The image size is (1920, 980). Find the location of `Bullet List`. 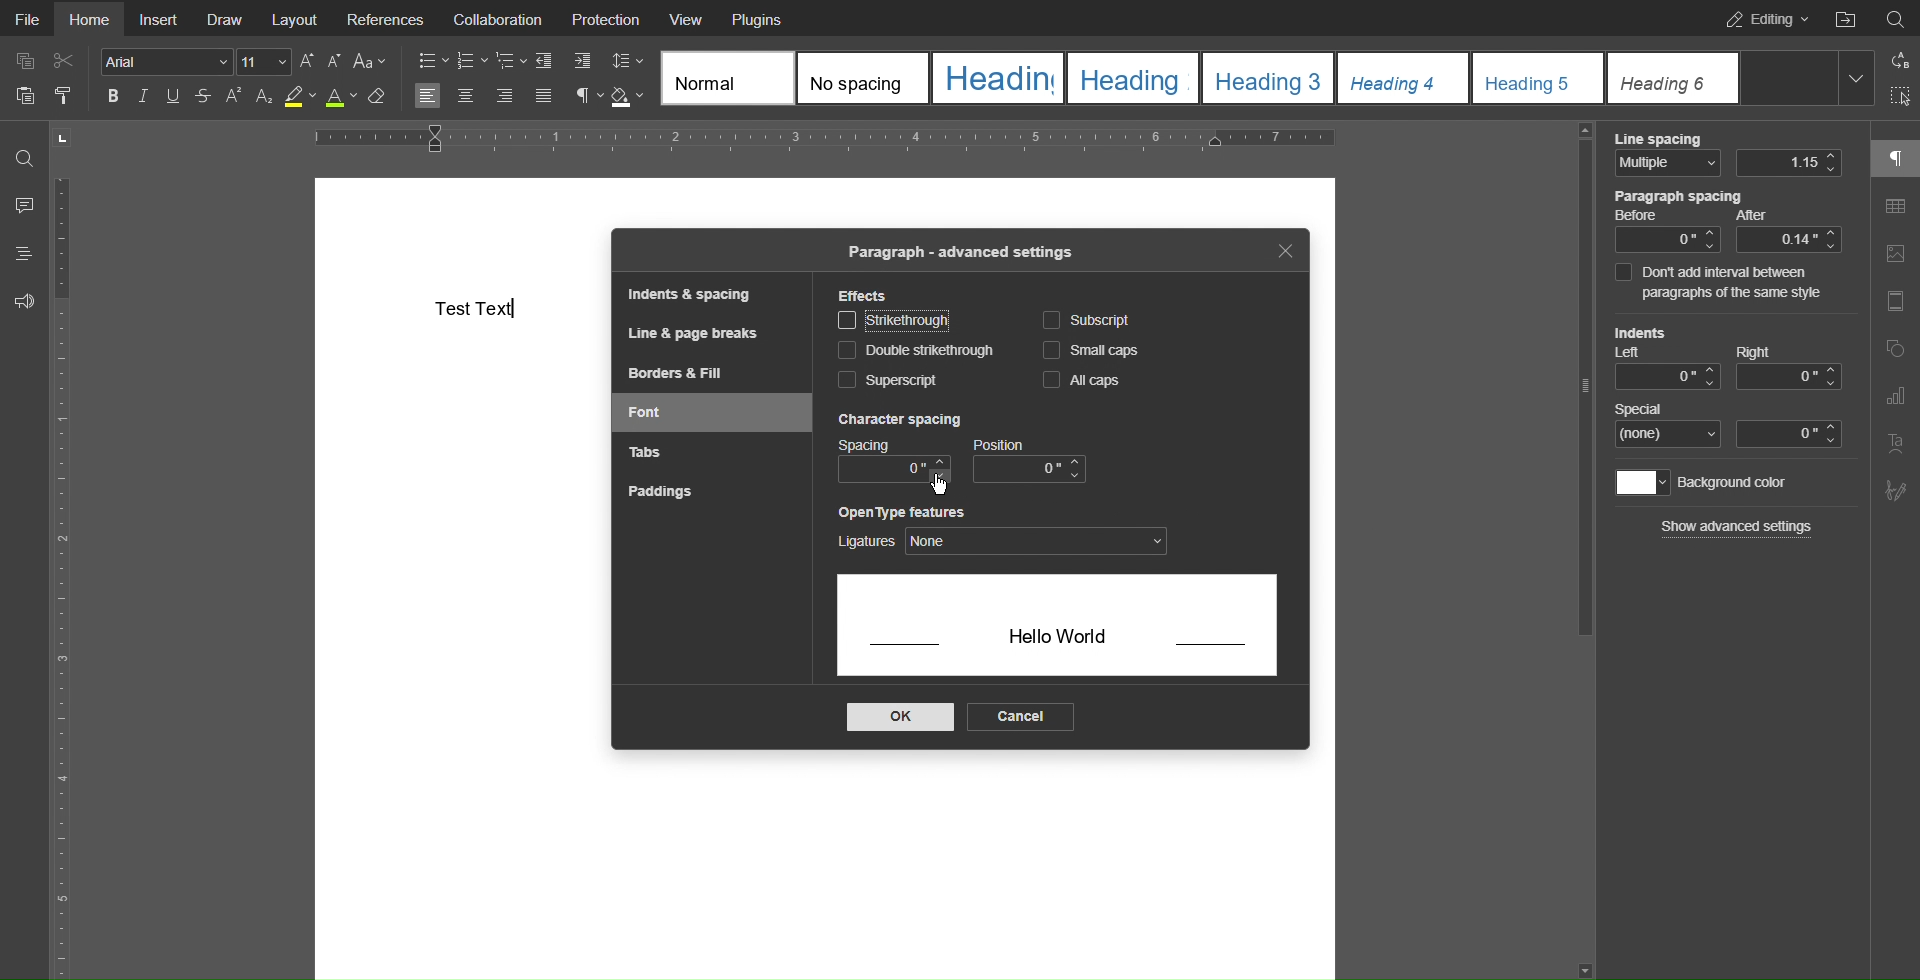

Bullet List is located at coordinates (433, 62).